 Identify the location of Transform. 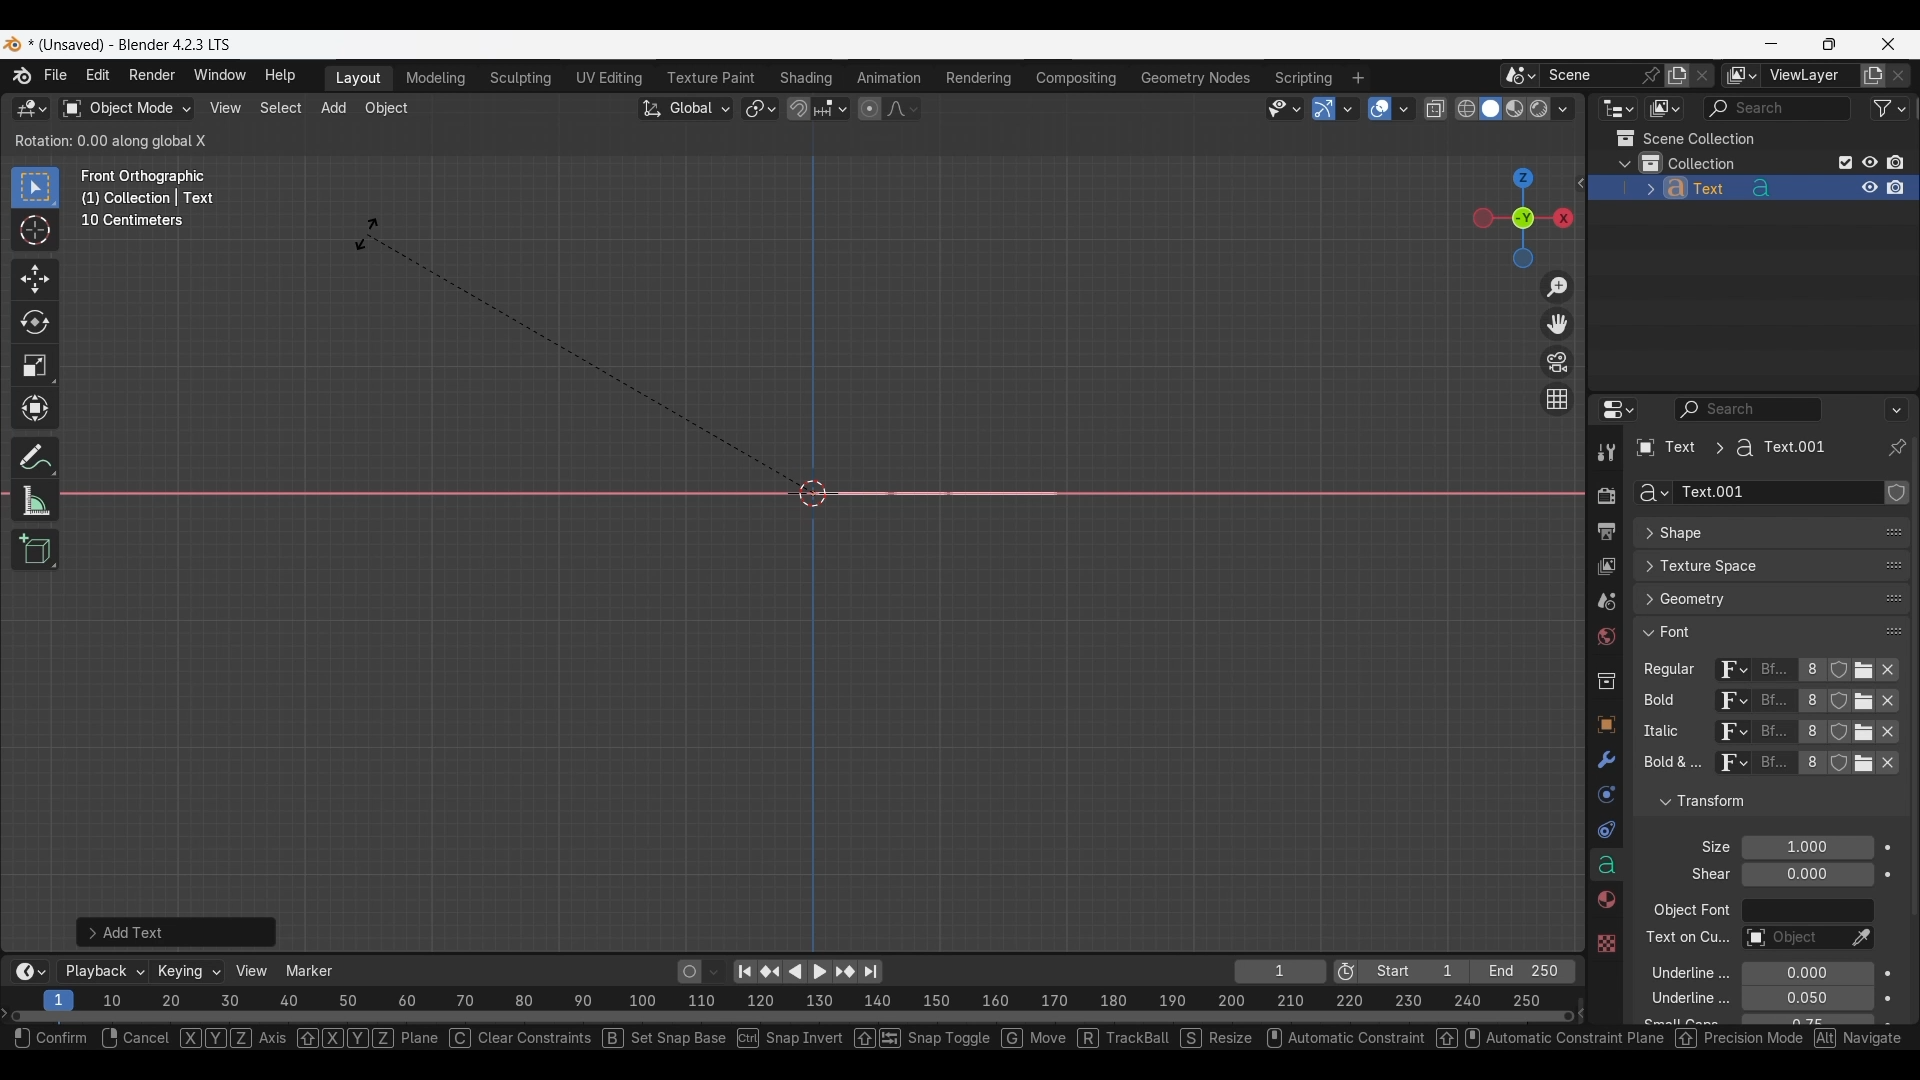
(34, 410).